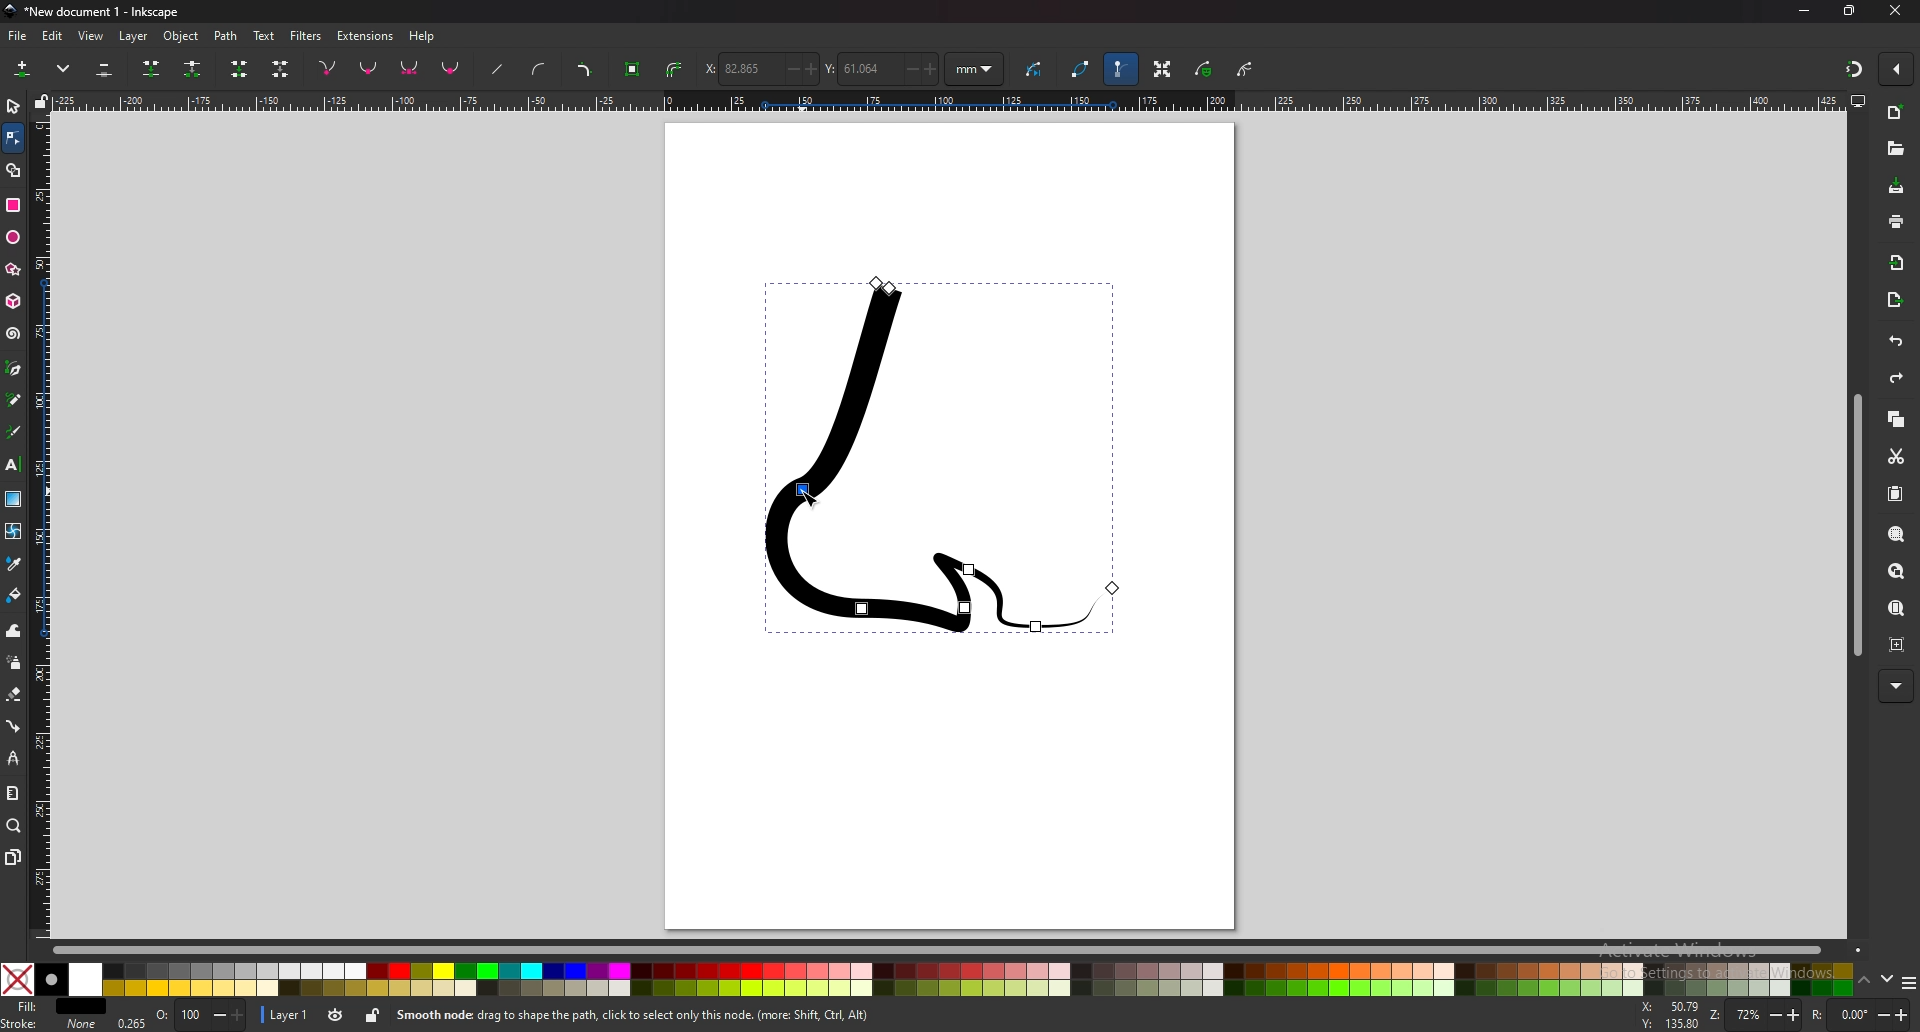 The height and width of the screenshot is (1032, 1920). Describe the element at coordinates (14, 369) in the screenshot. I see `pen` at that location.